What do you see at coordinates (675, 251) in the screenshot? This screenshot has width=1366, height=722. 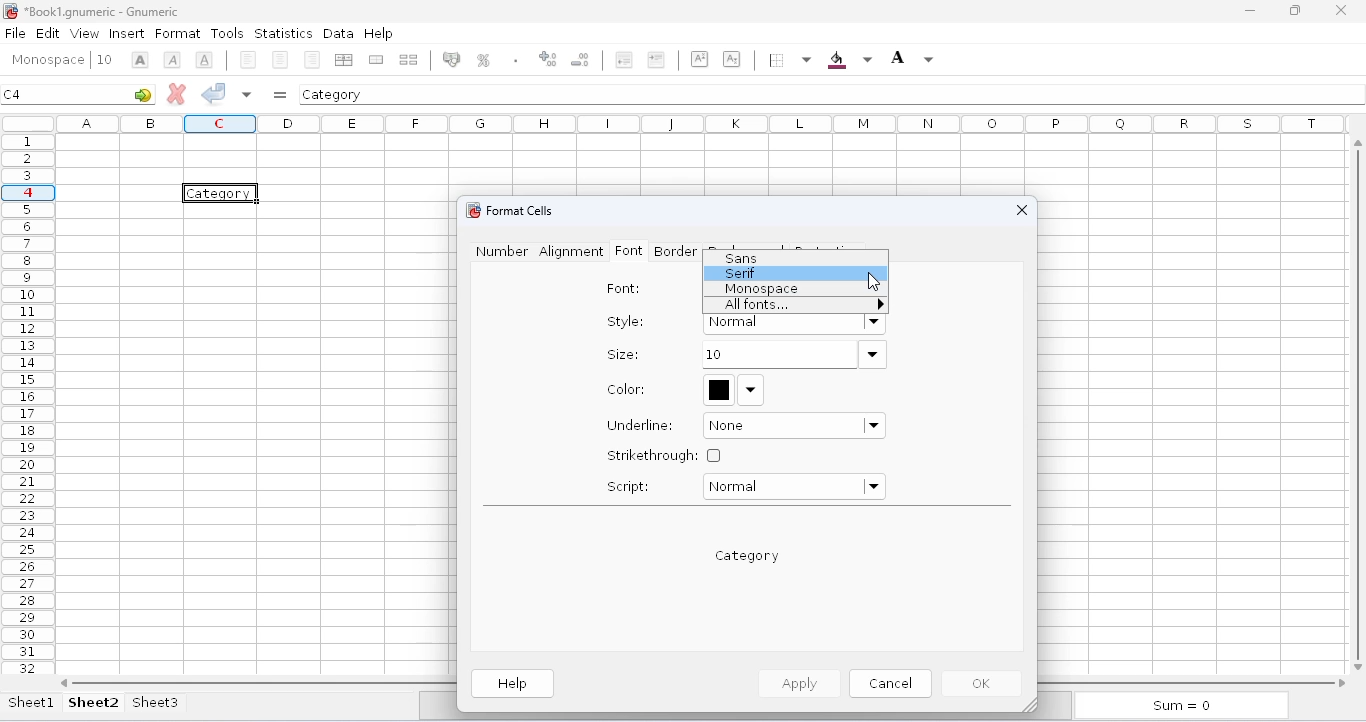 I see `border` at bounding box center [675, 251].